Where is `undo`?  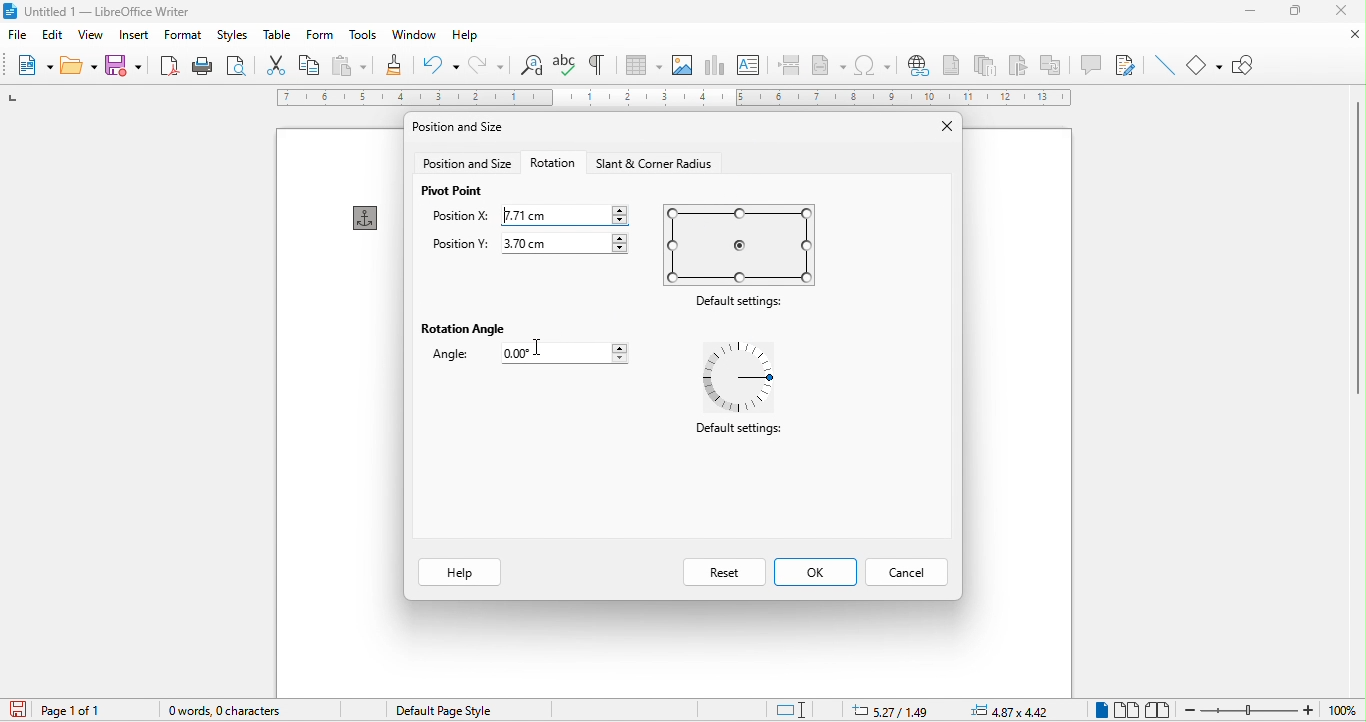 undo is located at coordinates (438, 65).